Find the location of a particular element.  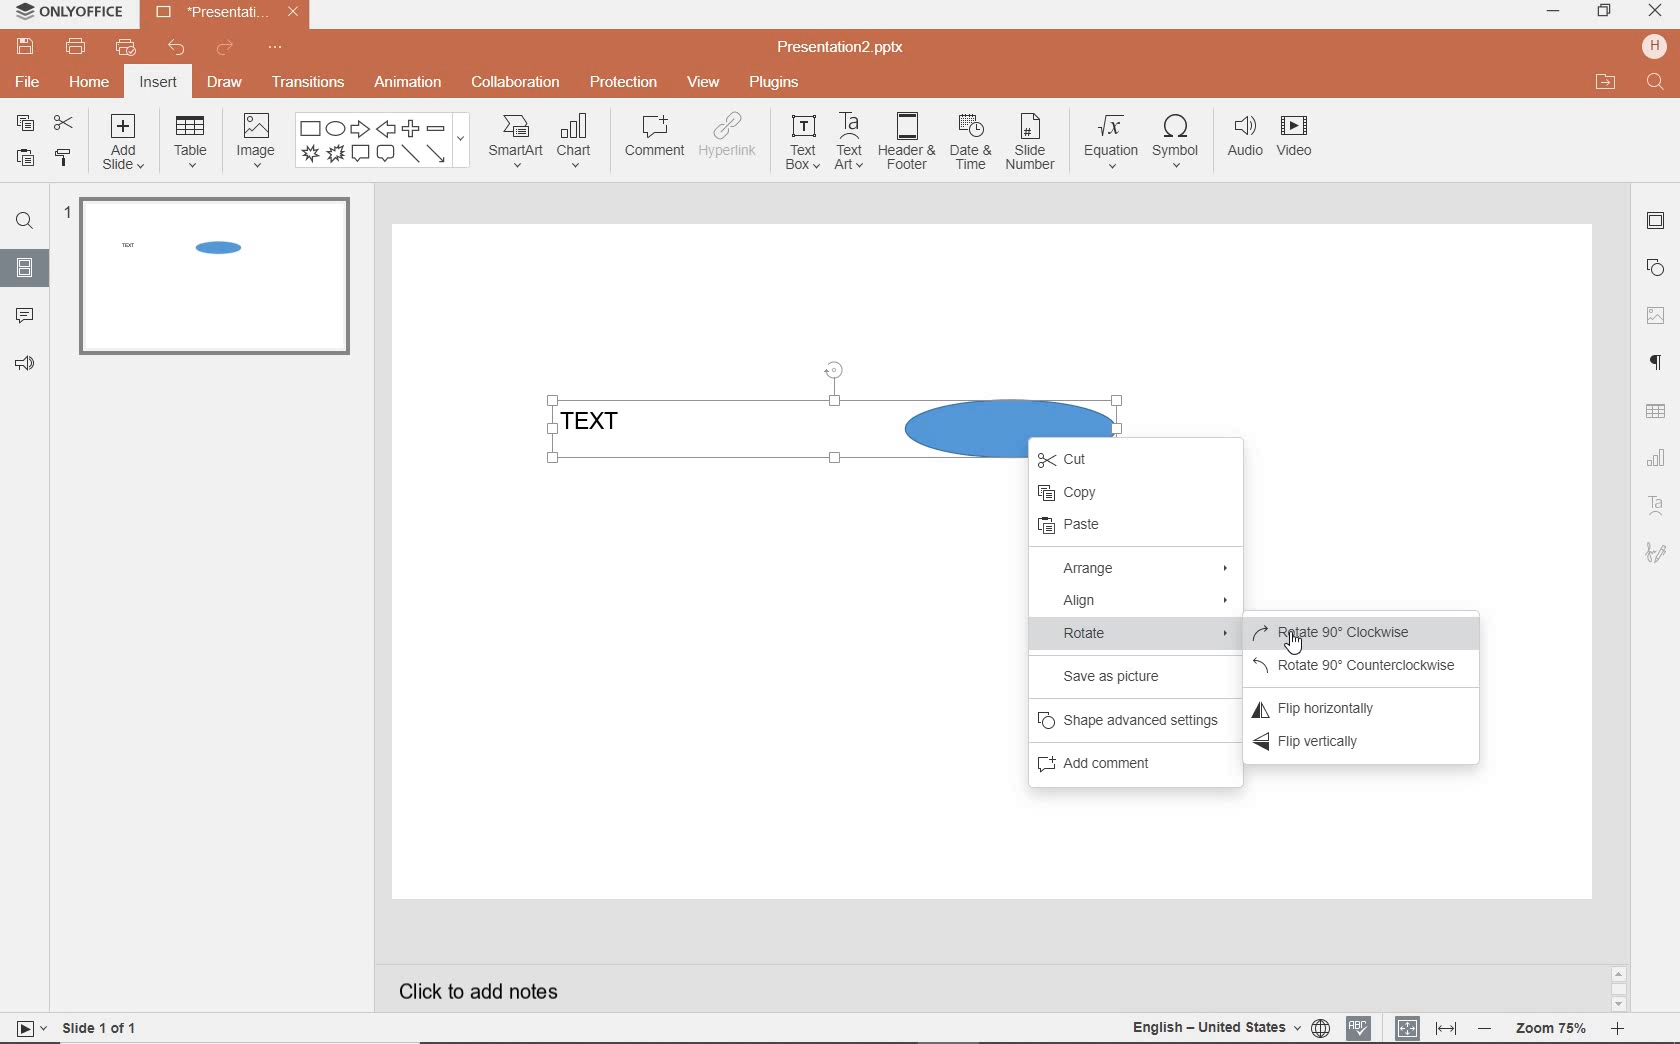

SCROLLBAR is located at coordinates (1619, 987).